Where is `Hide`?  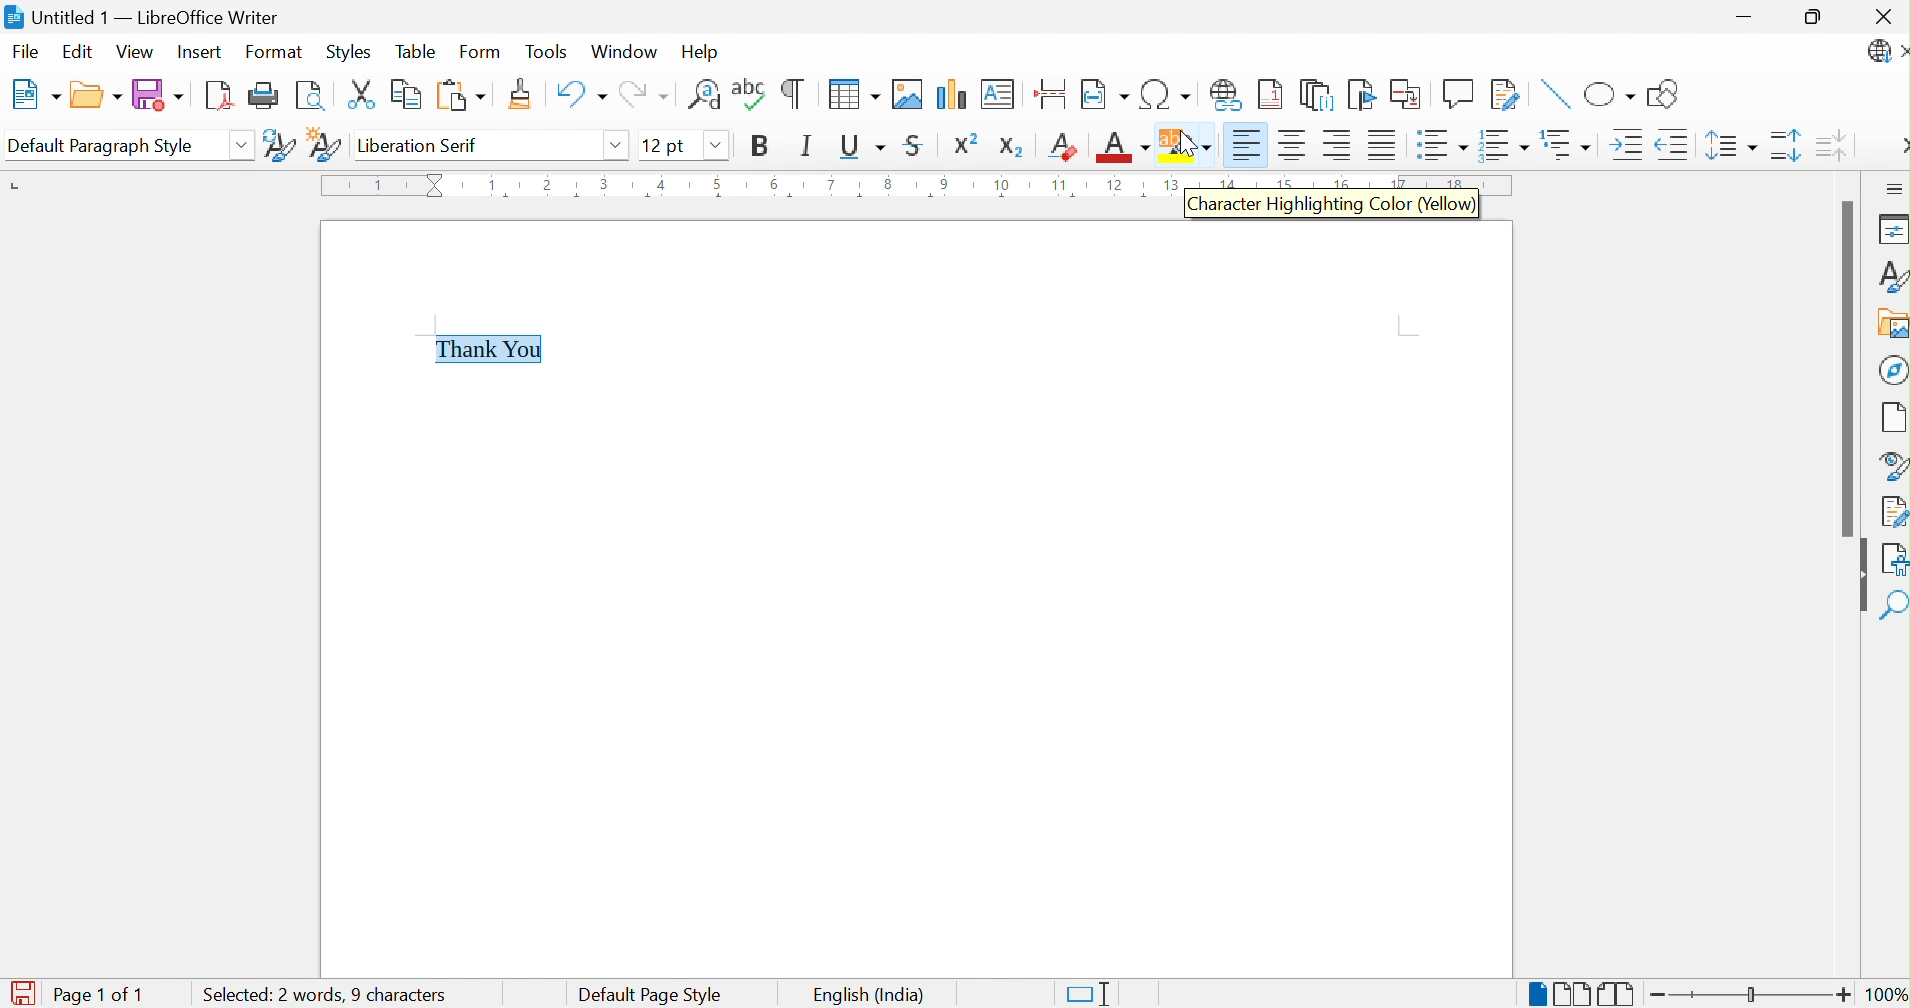
Hide is located at coordinates (1858, 576).